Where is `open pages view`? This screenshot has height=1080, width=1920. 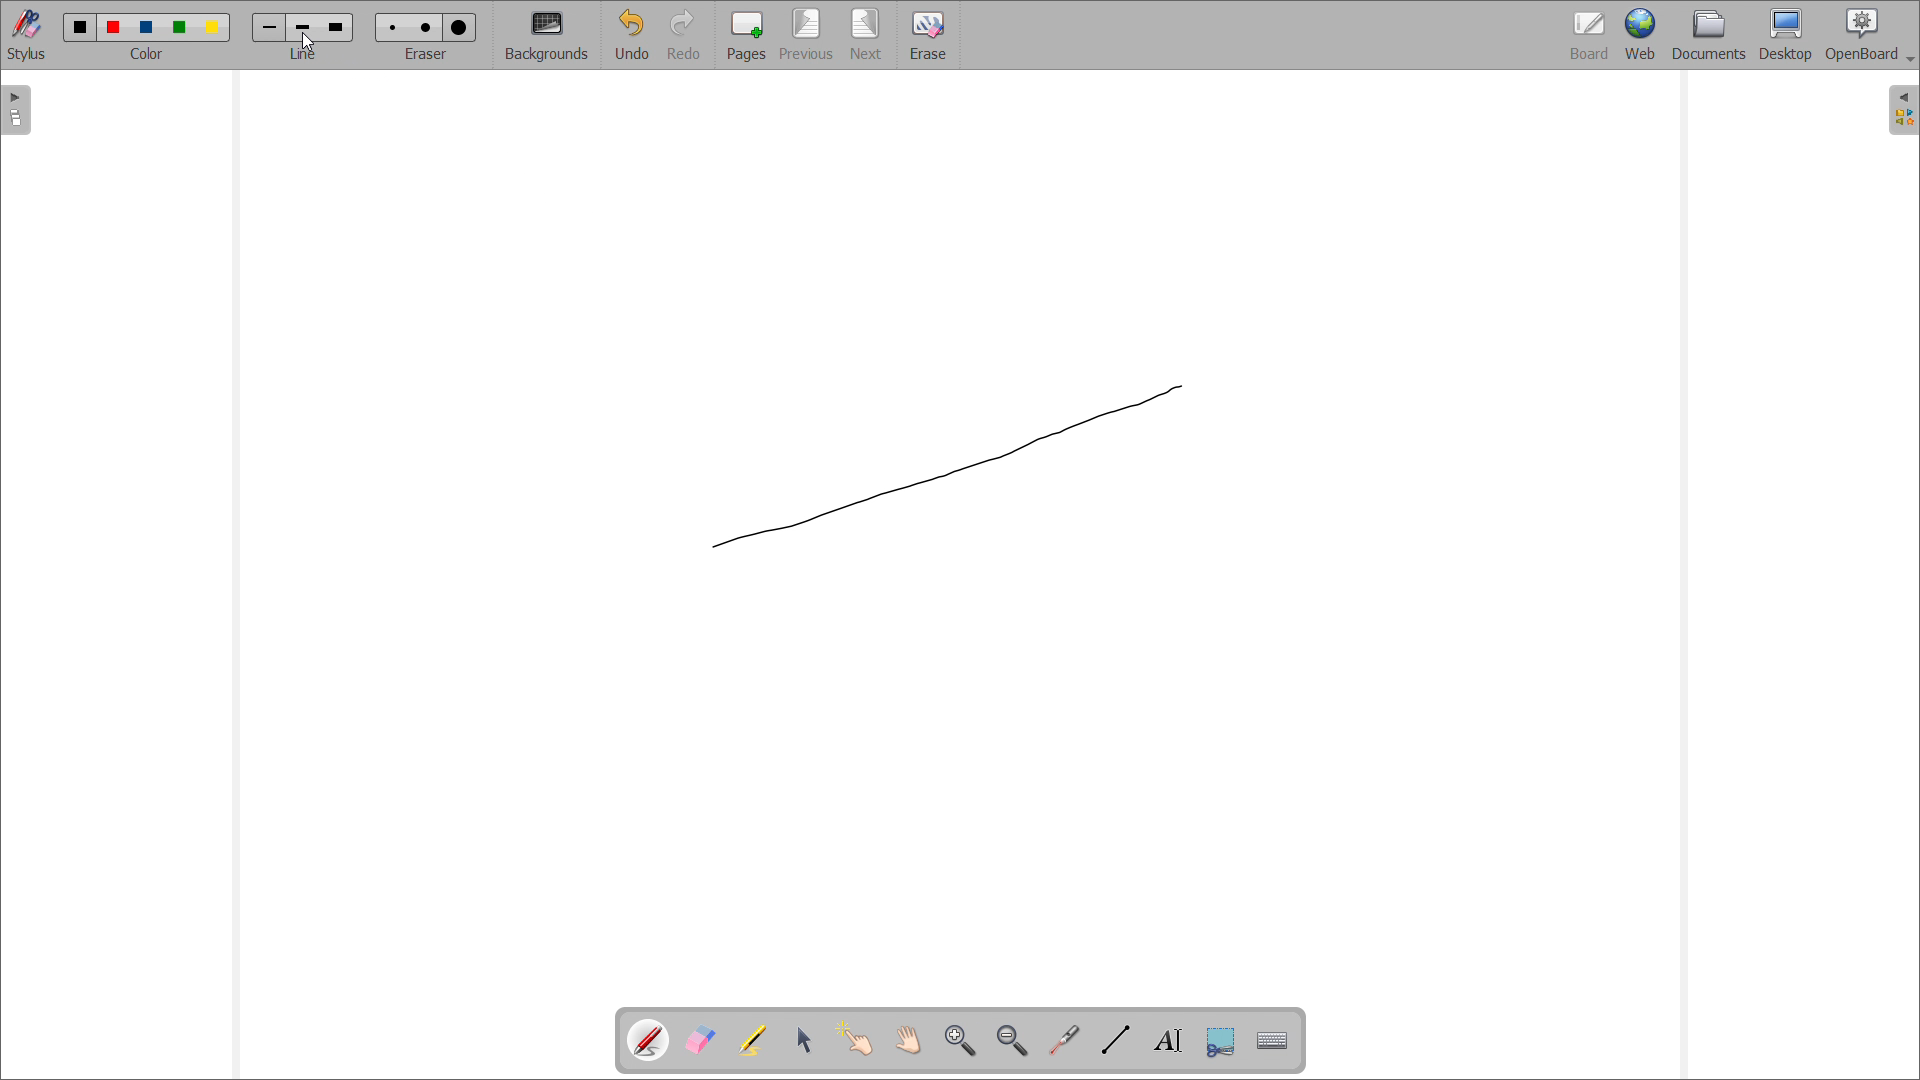
open pages view is located at coordinates (17, 110).